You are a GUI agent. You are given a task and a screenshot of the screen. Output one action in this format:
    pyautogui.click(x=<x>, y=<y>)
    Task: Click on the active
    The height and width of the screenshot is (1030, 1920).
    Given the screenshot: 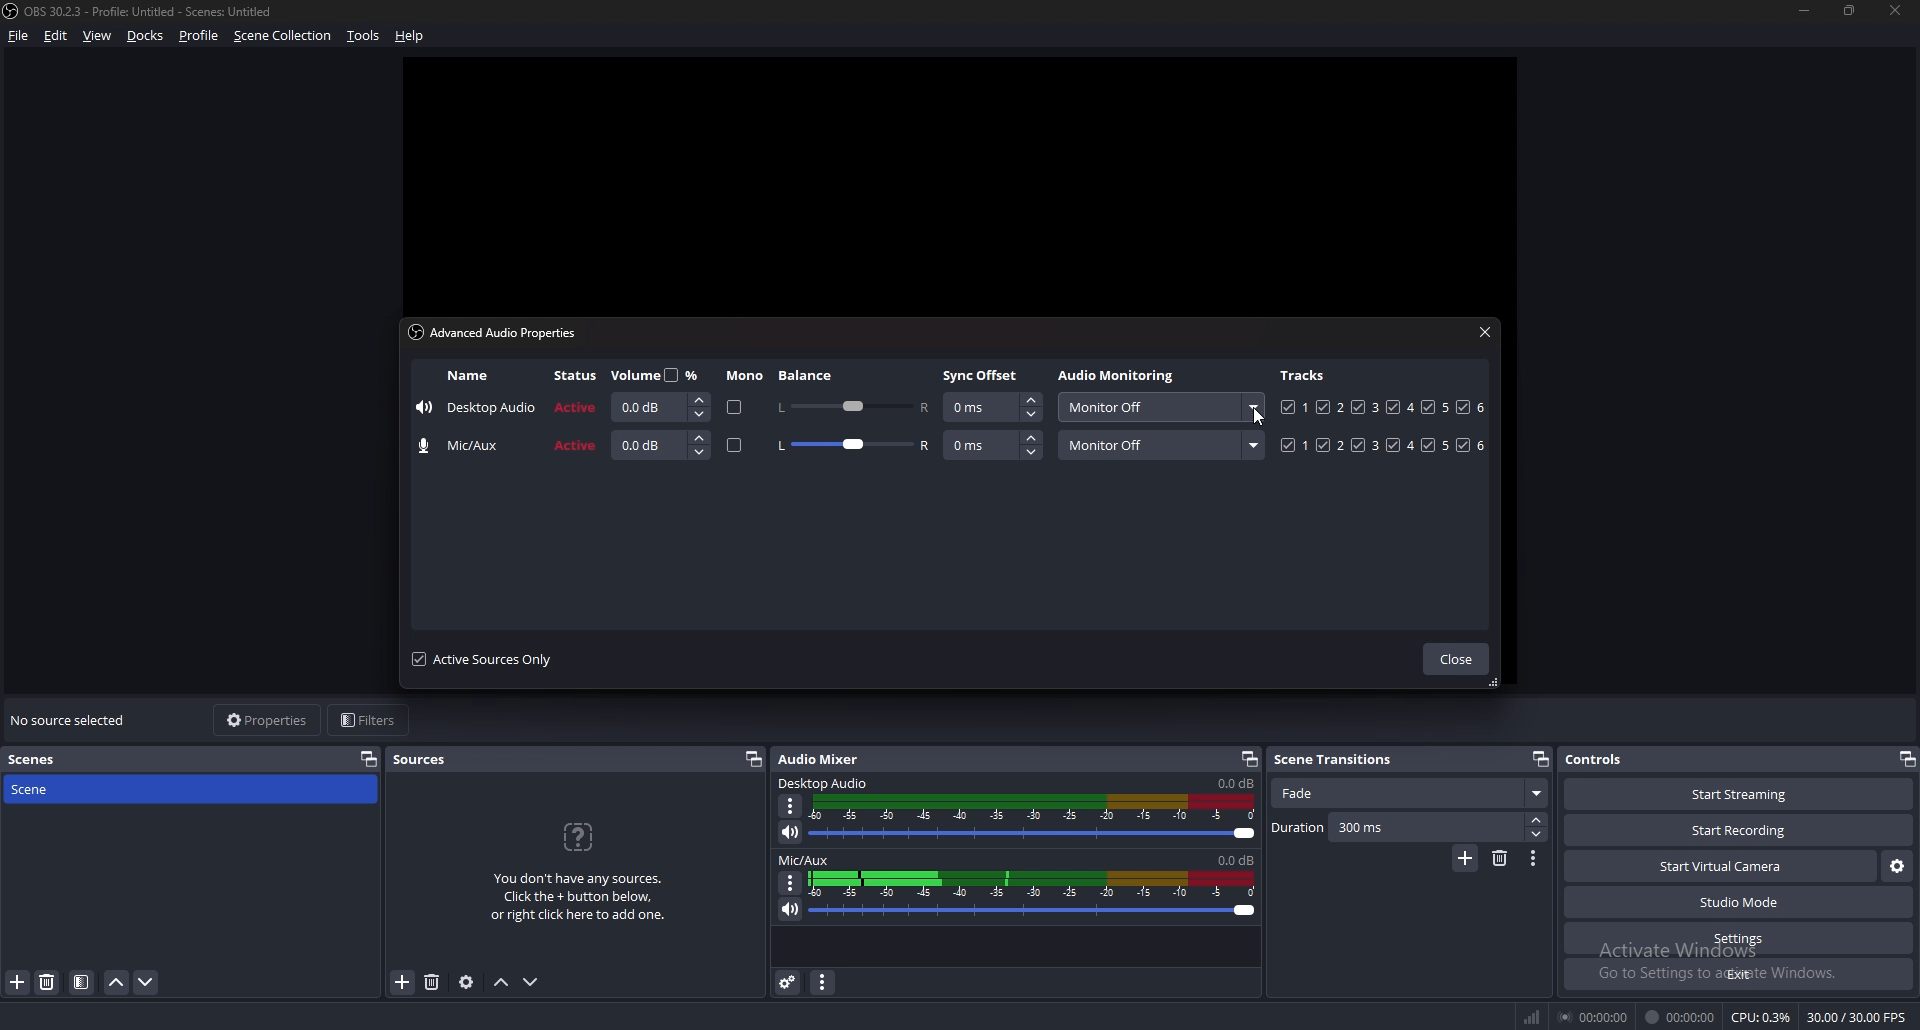 What is the action you would take?
    pyautogui.click(x=576, y=447)
    